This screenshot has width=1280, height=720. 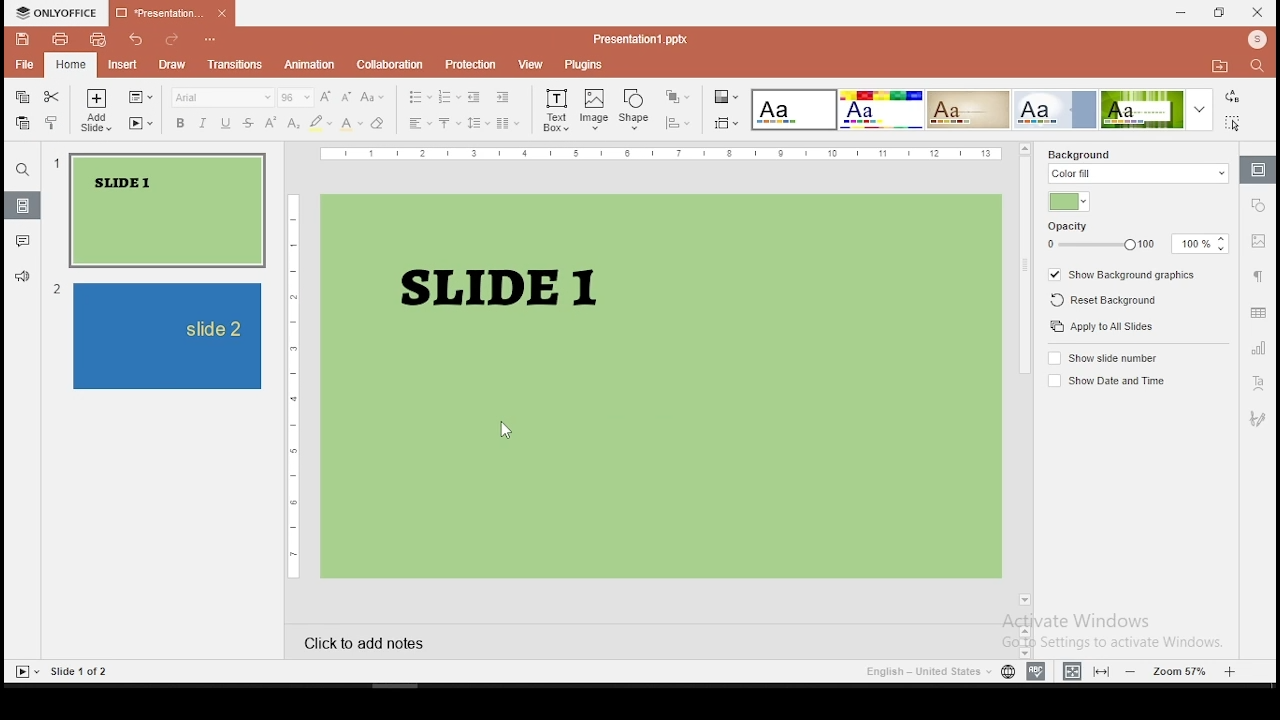 I want to click on select all, so click(x=1233, y=123).